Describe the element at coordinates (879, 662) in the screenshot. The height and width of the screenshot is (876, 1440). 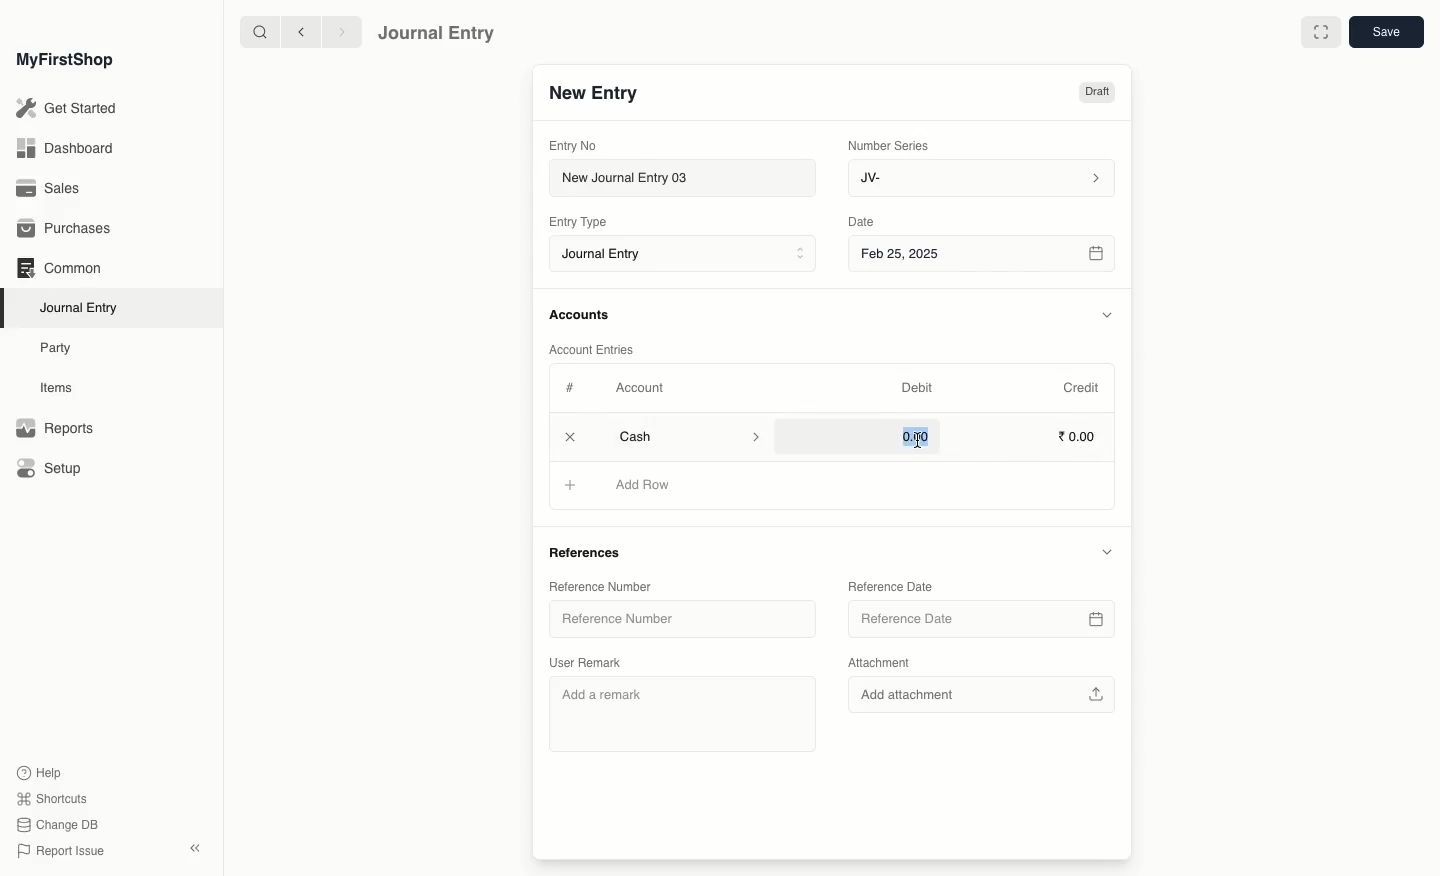
I see `Attachment` at that location.